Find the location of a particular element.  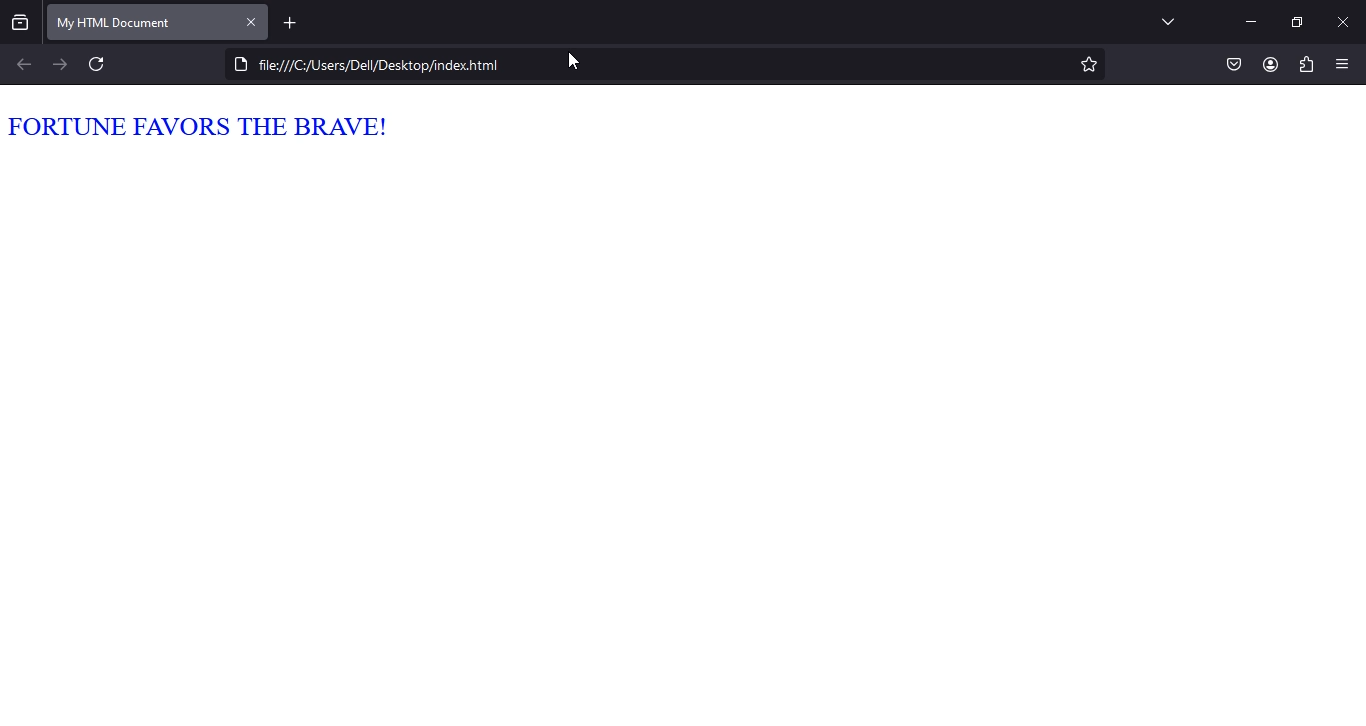

DO file///C:/Users/Dell/Desktop/indexhtml 3 is located at coordinates (632, 64).